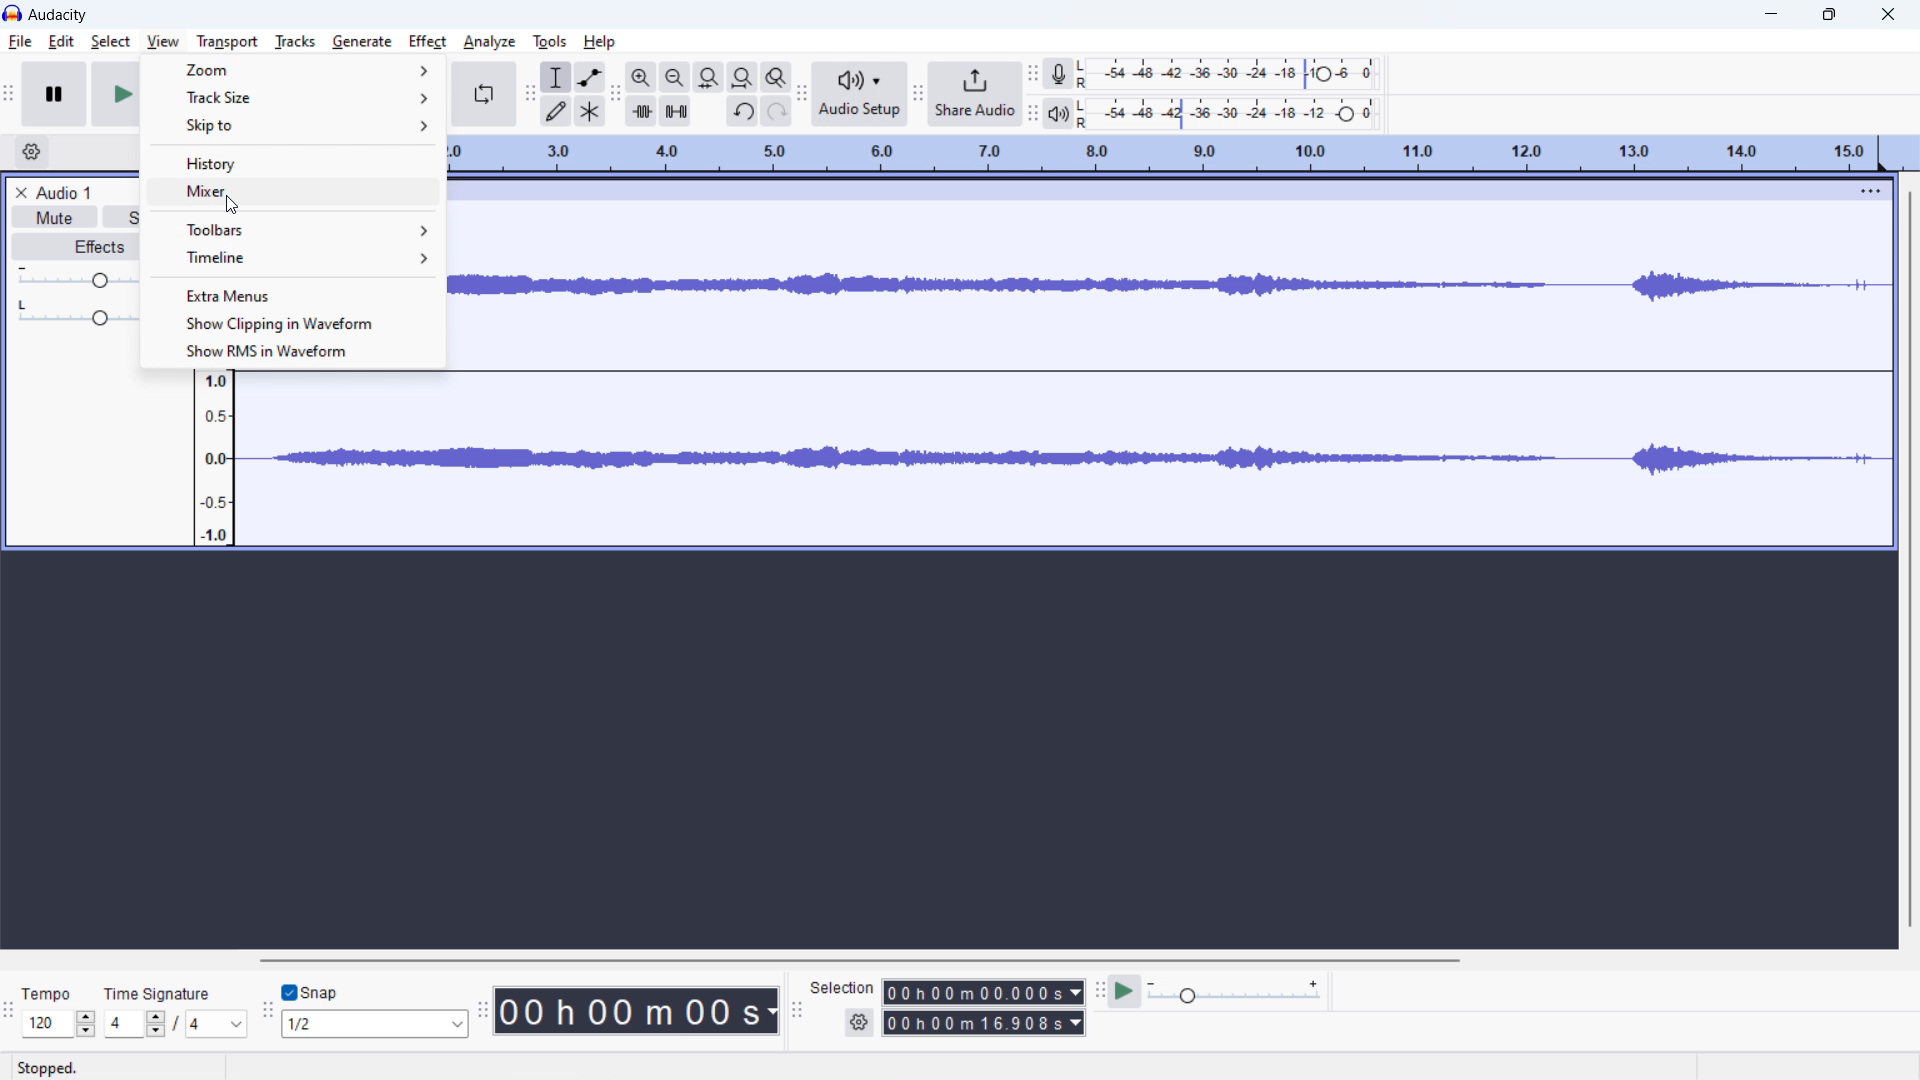 This screenshot has width=1920, height=1080. What do you see at coordinates (21, 192) in the screenshot?
I see `delete` at bounding box center [21, 192].